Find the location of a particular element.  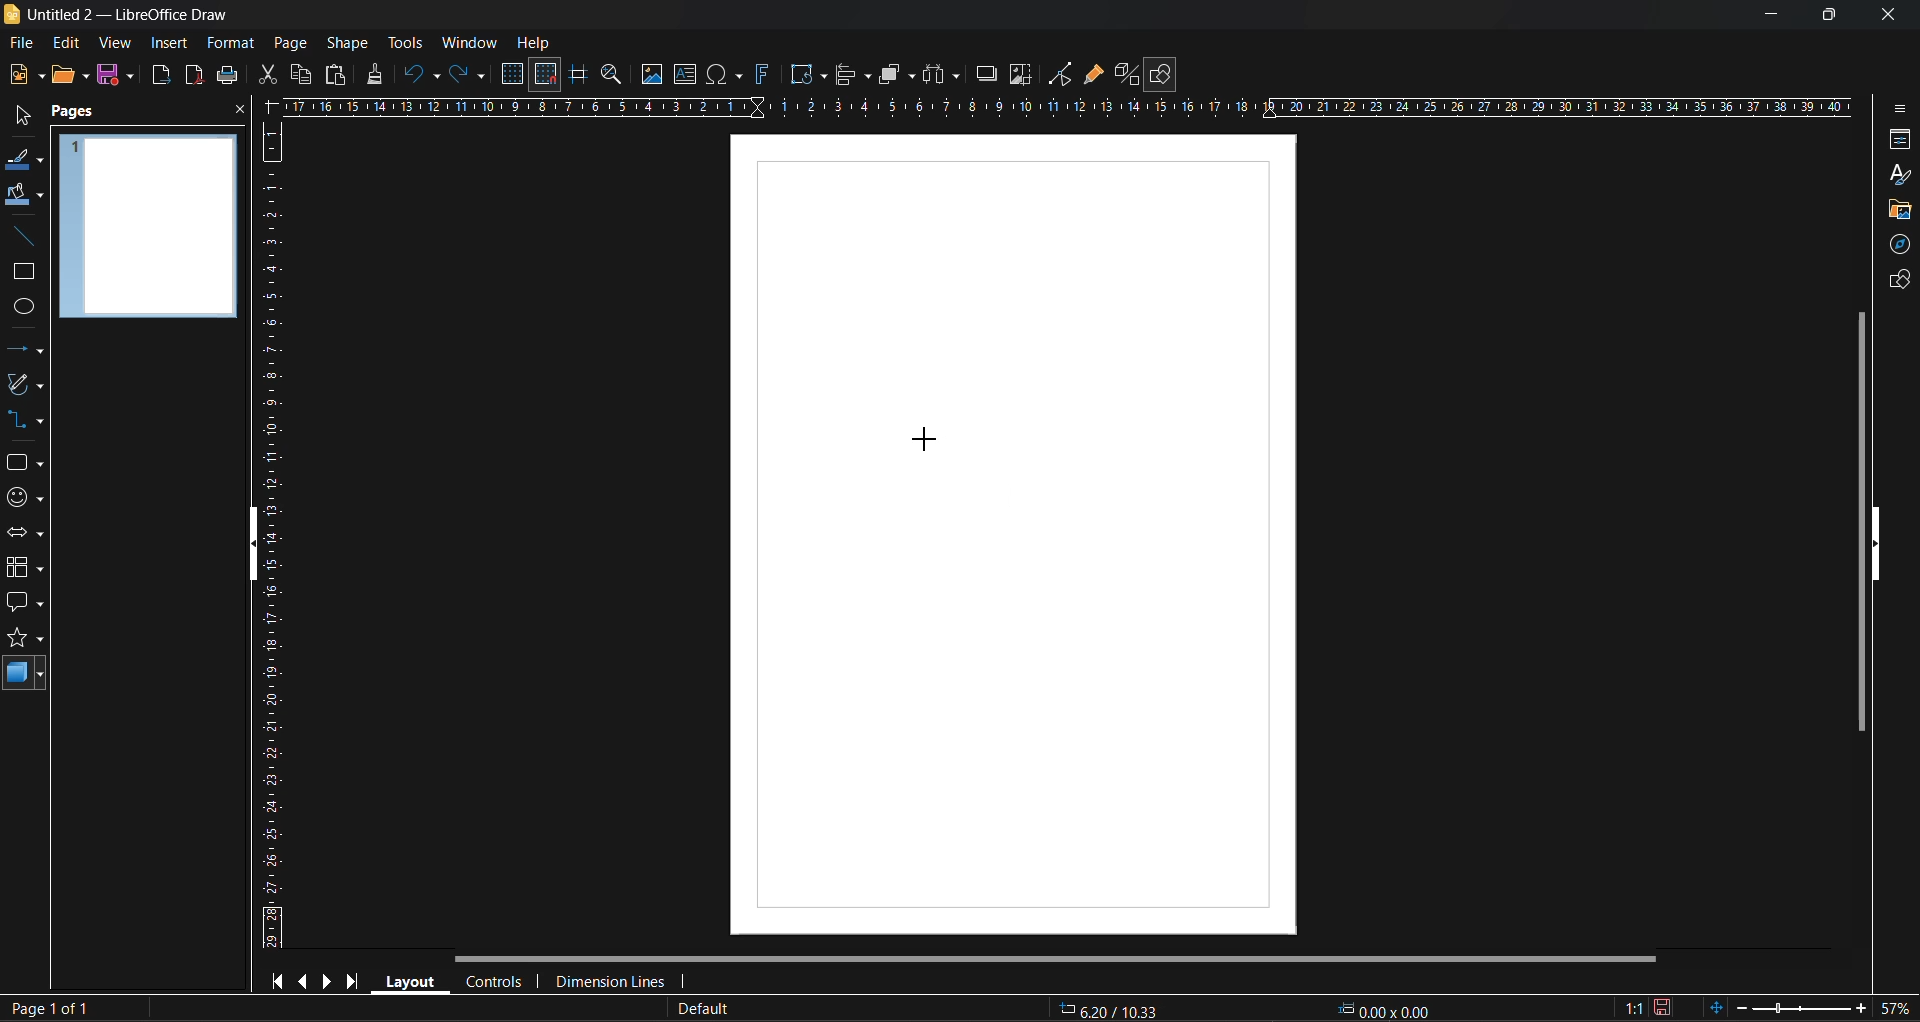

curves and polygons is located at coordinates (23, 386).